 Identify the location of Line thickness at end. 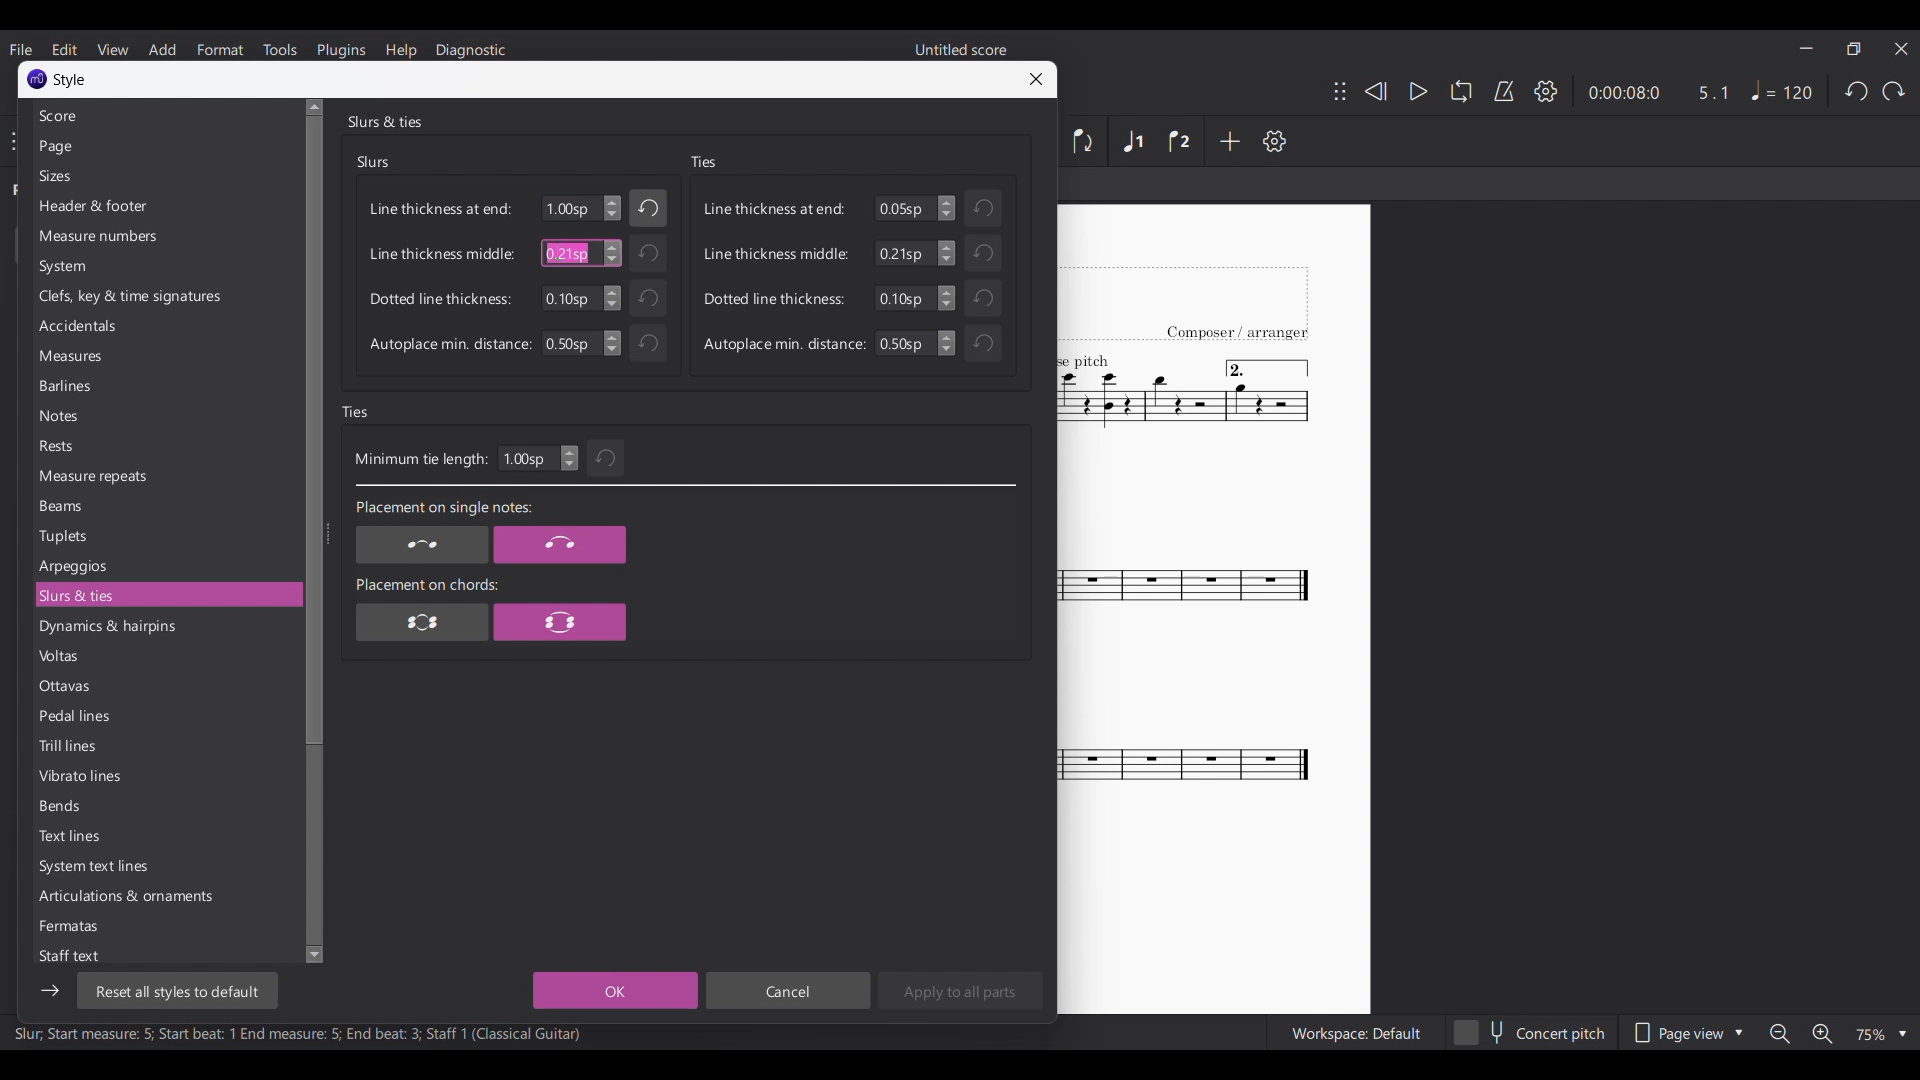
(775, 208).